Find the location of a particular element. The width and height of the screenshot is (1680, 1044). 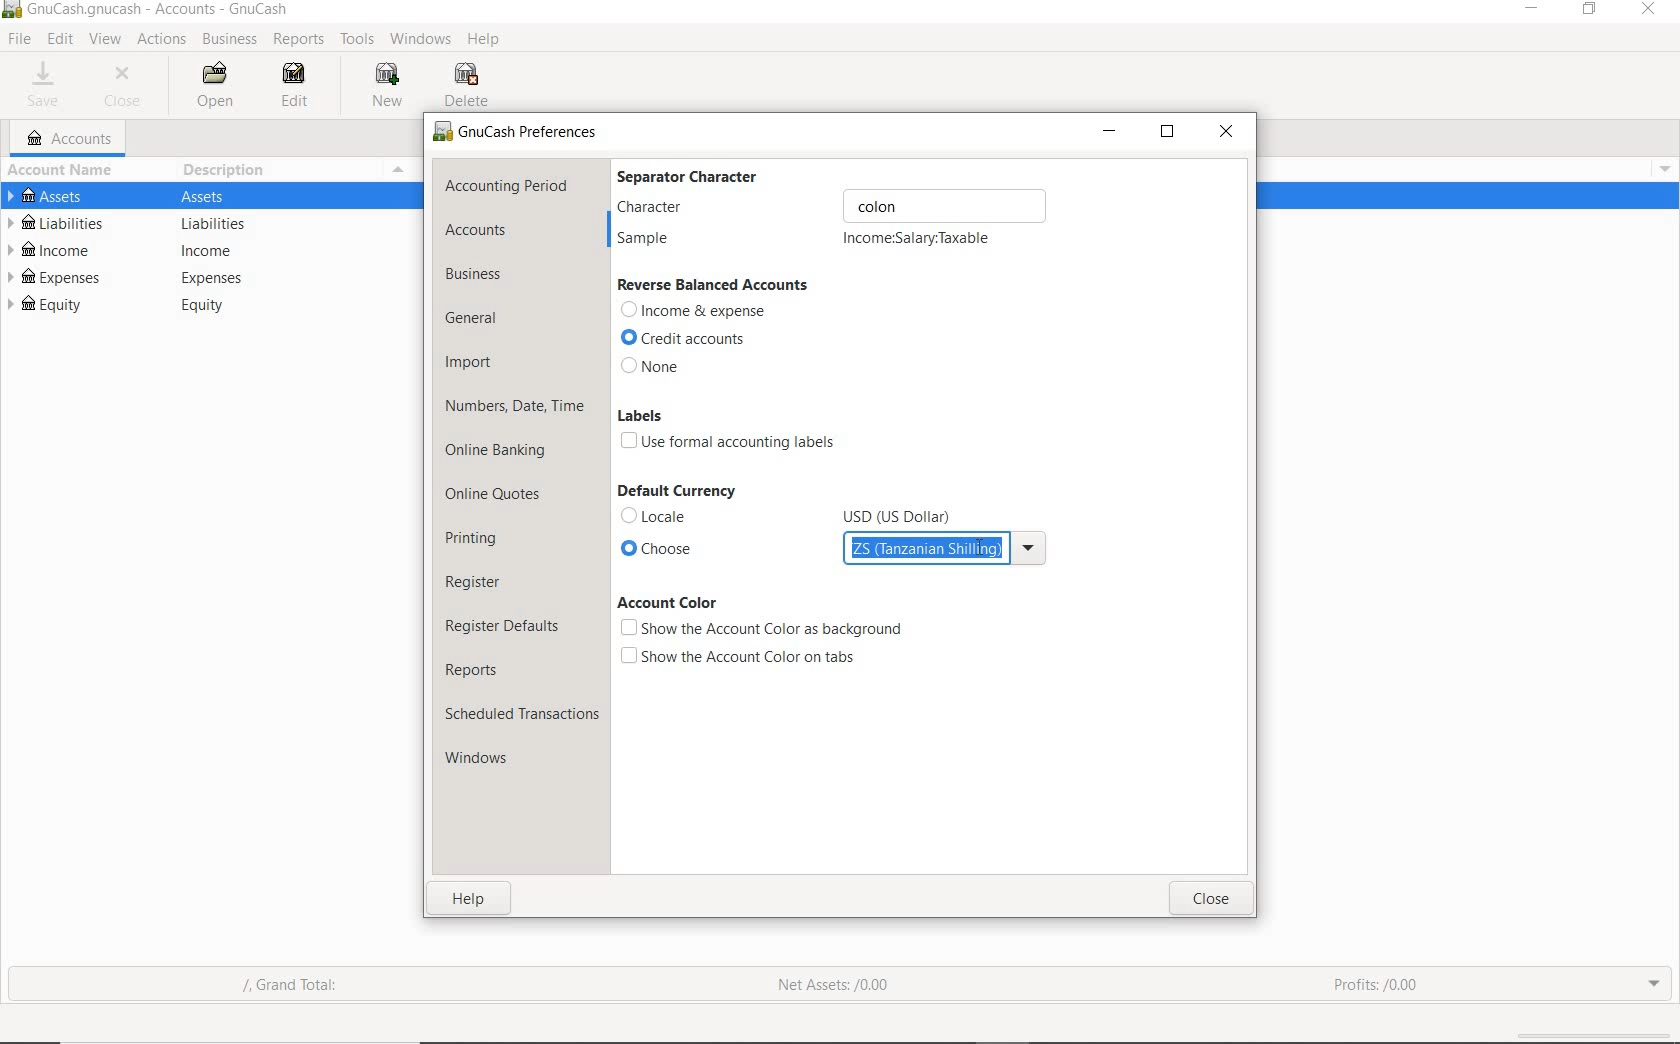

TOOLS is located at coordinates (355, 40).